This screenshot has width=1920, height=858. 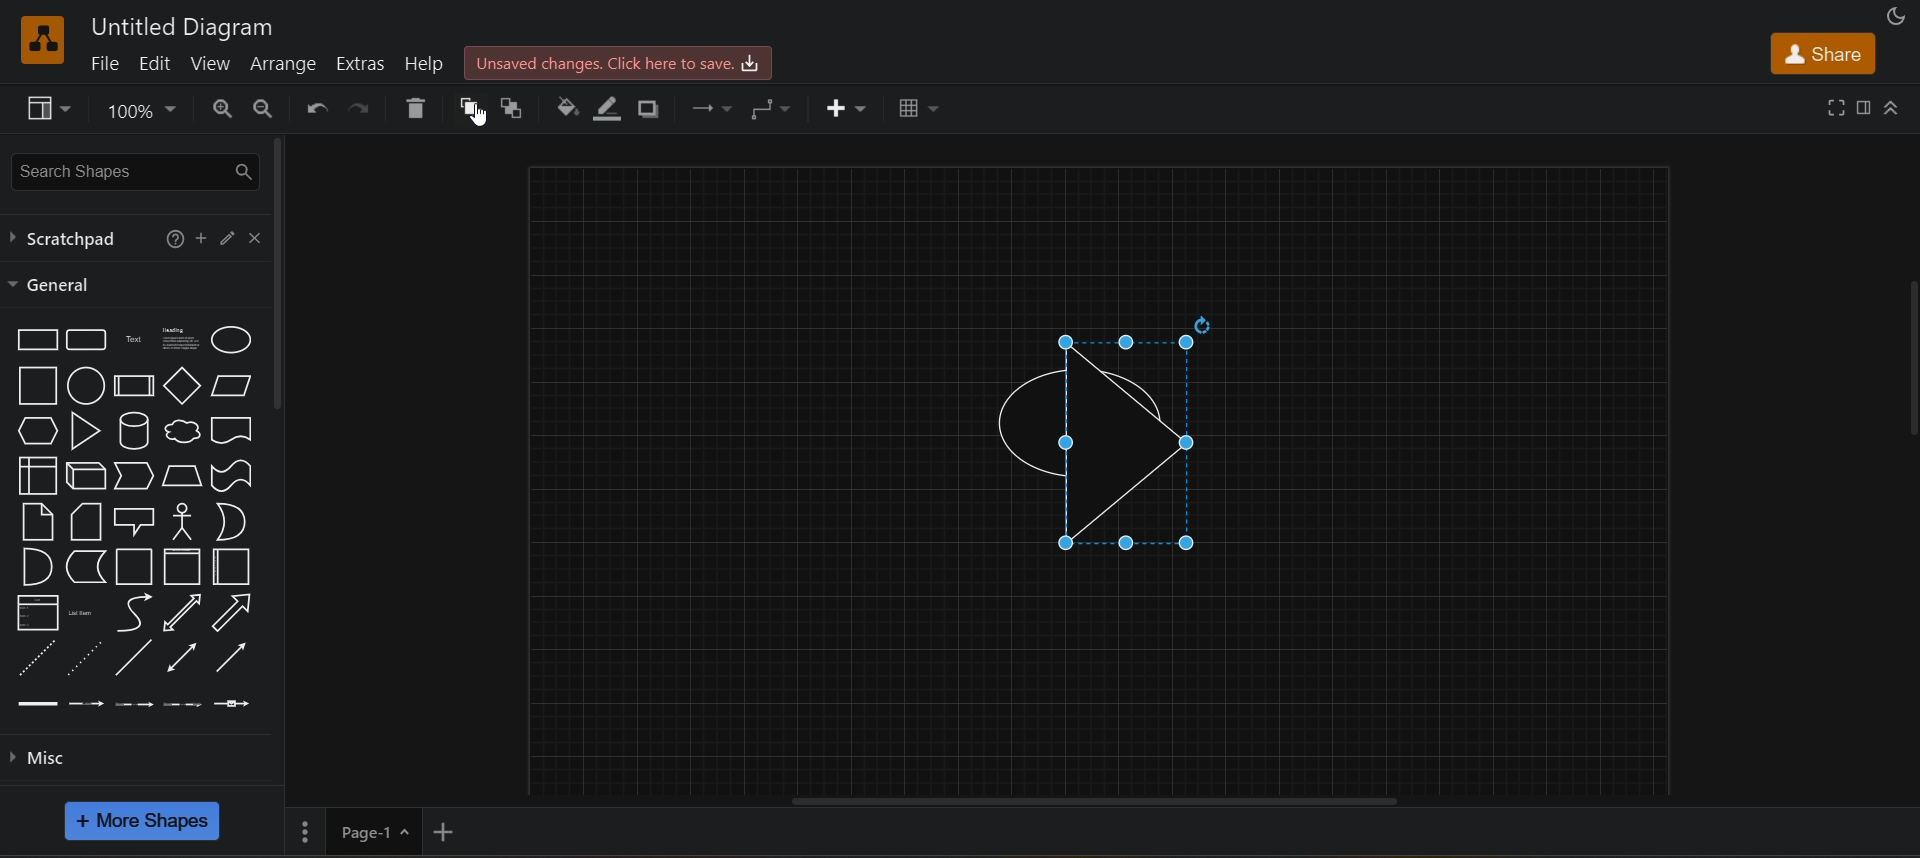 What do you see at coordinates (204, 237) in the screenshot?
I see `add` at bounding box center [204, 237].